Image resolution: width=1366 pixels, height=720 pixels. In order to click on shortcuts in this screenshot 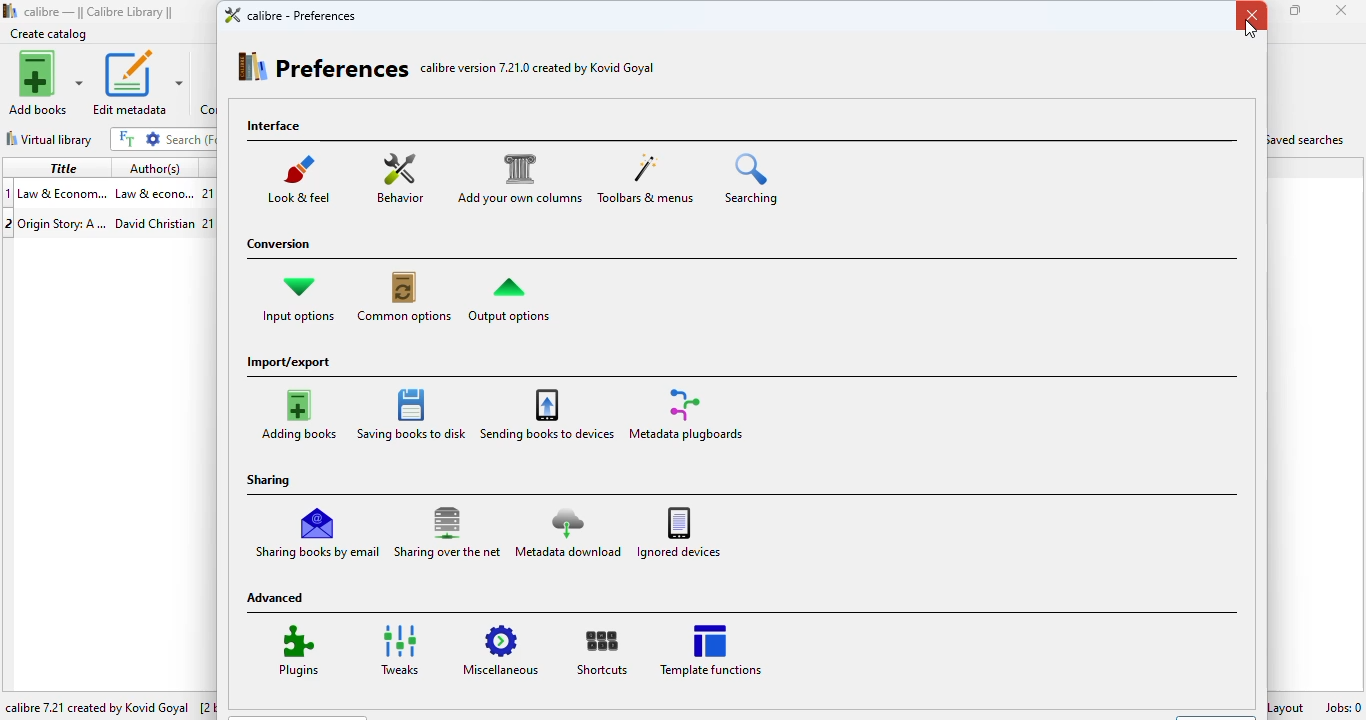, I will do `click(598, 650)`.